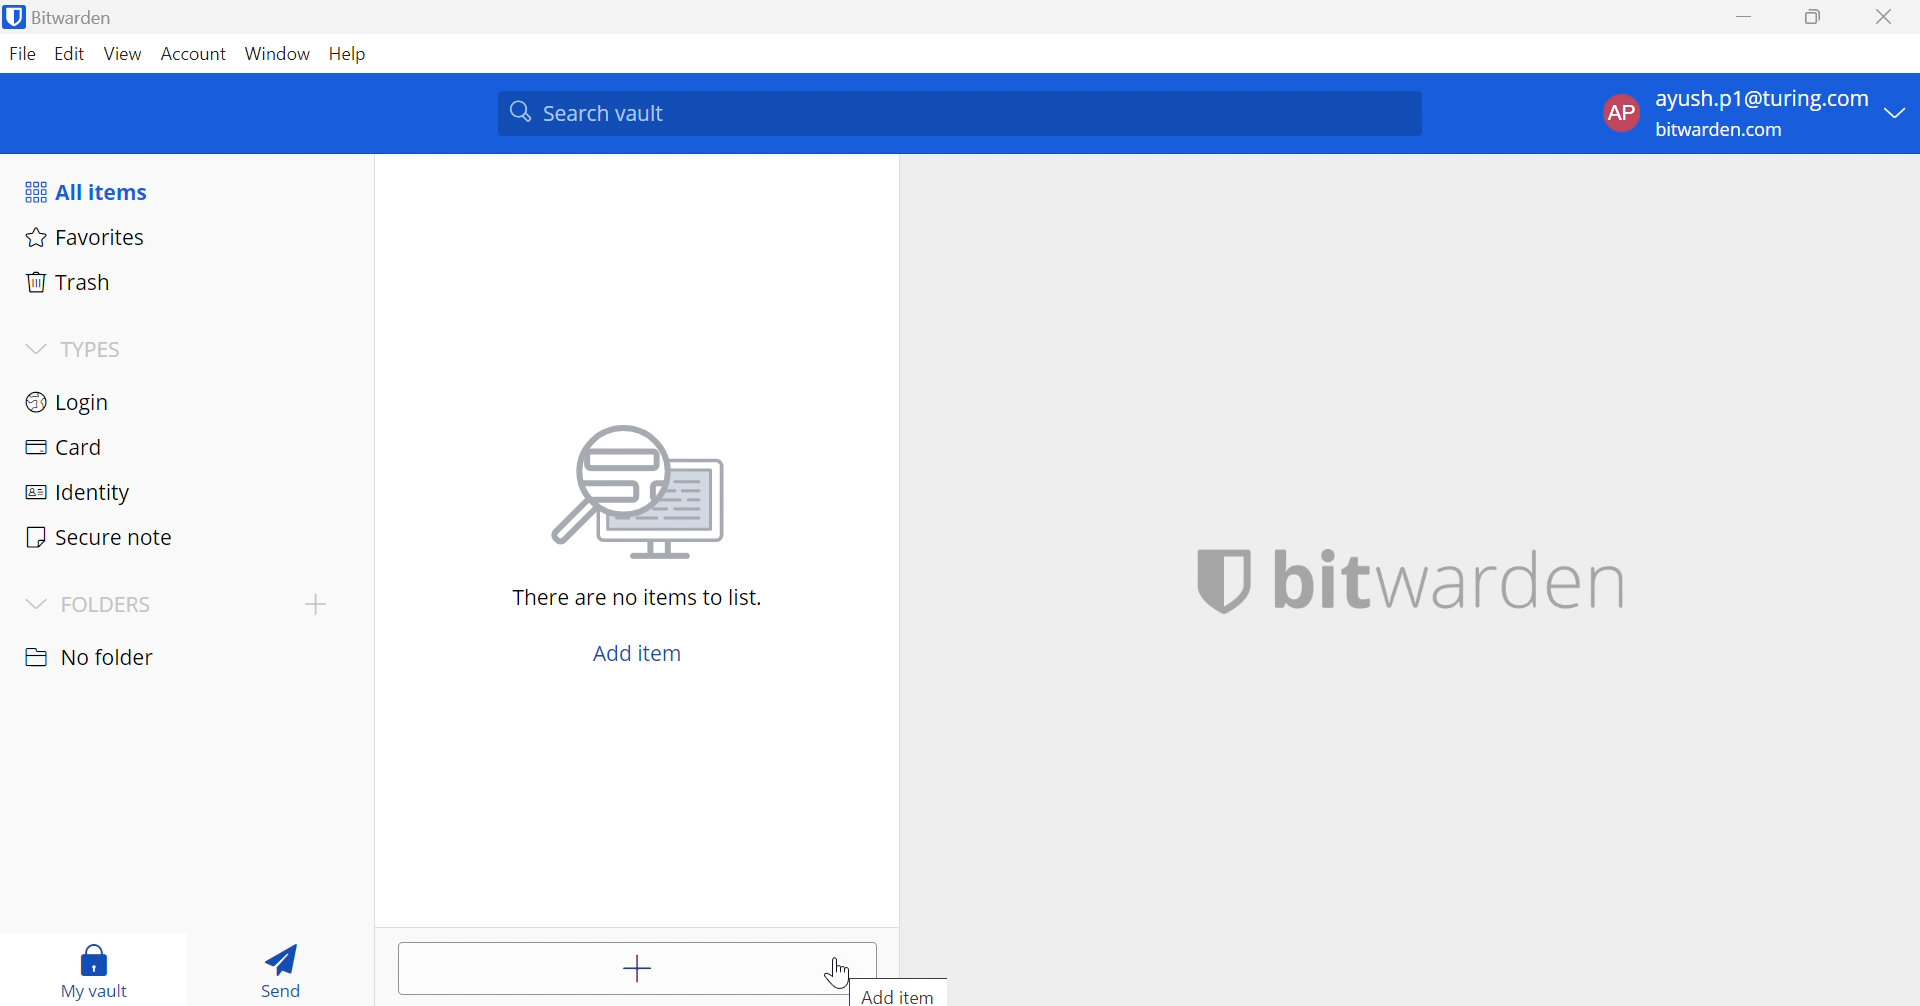 The height and width of the screenshot is (1006, 1920). Describe the element at coordinates (638, 492) in the screenshot. I see `image` at that location.